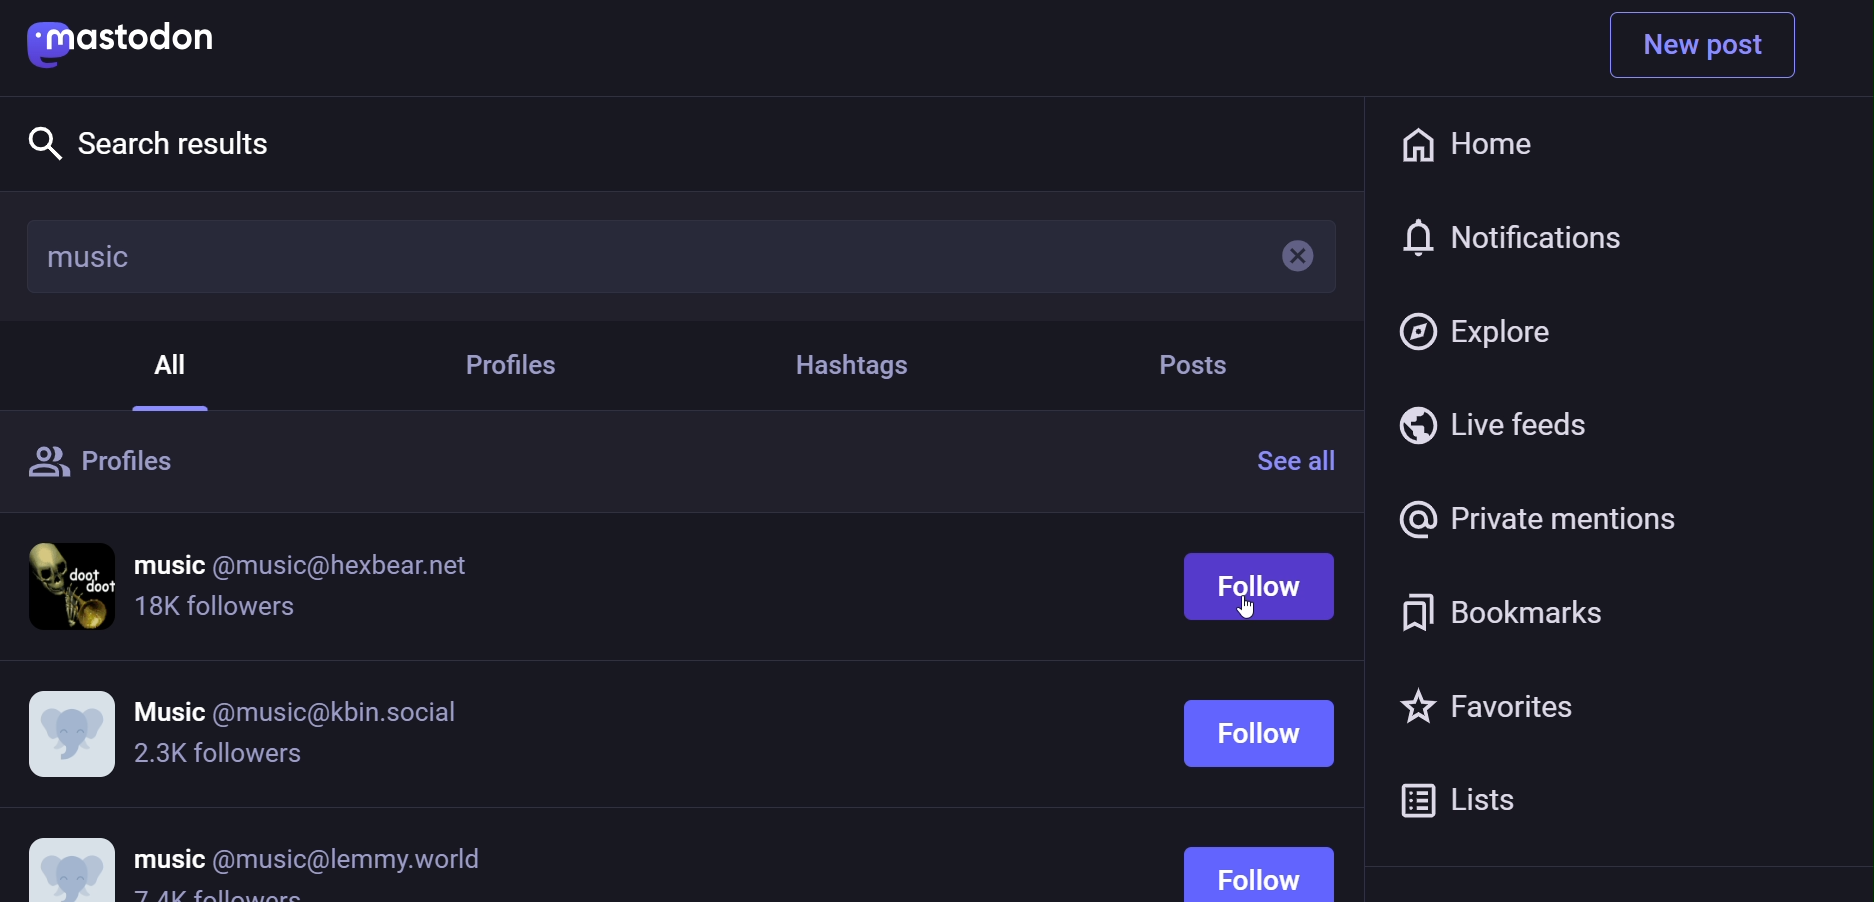 The image size is (1874, 902). Describe the element at coordinates (850, 364) in the screenshot. I see `hashtag` at that location.